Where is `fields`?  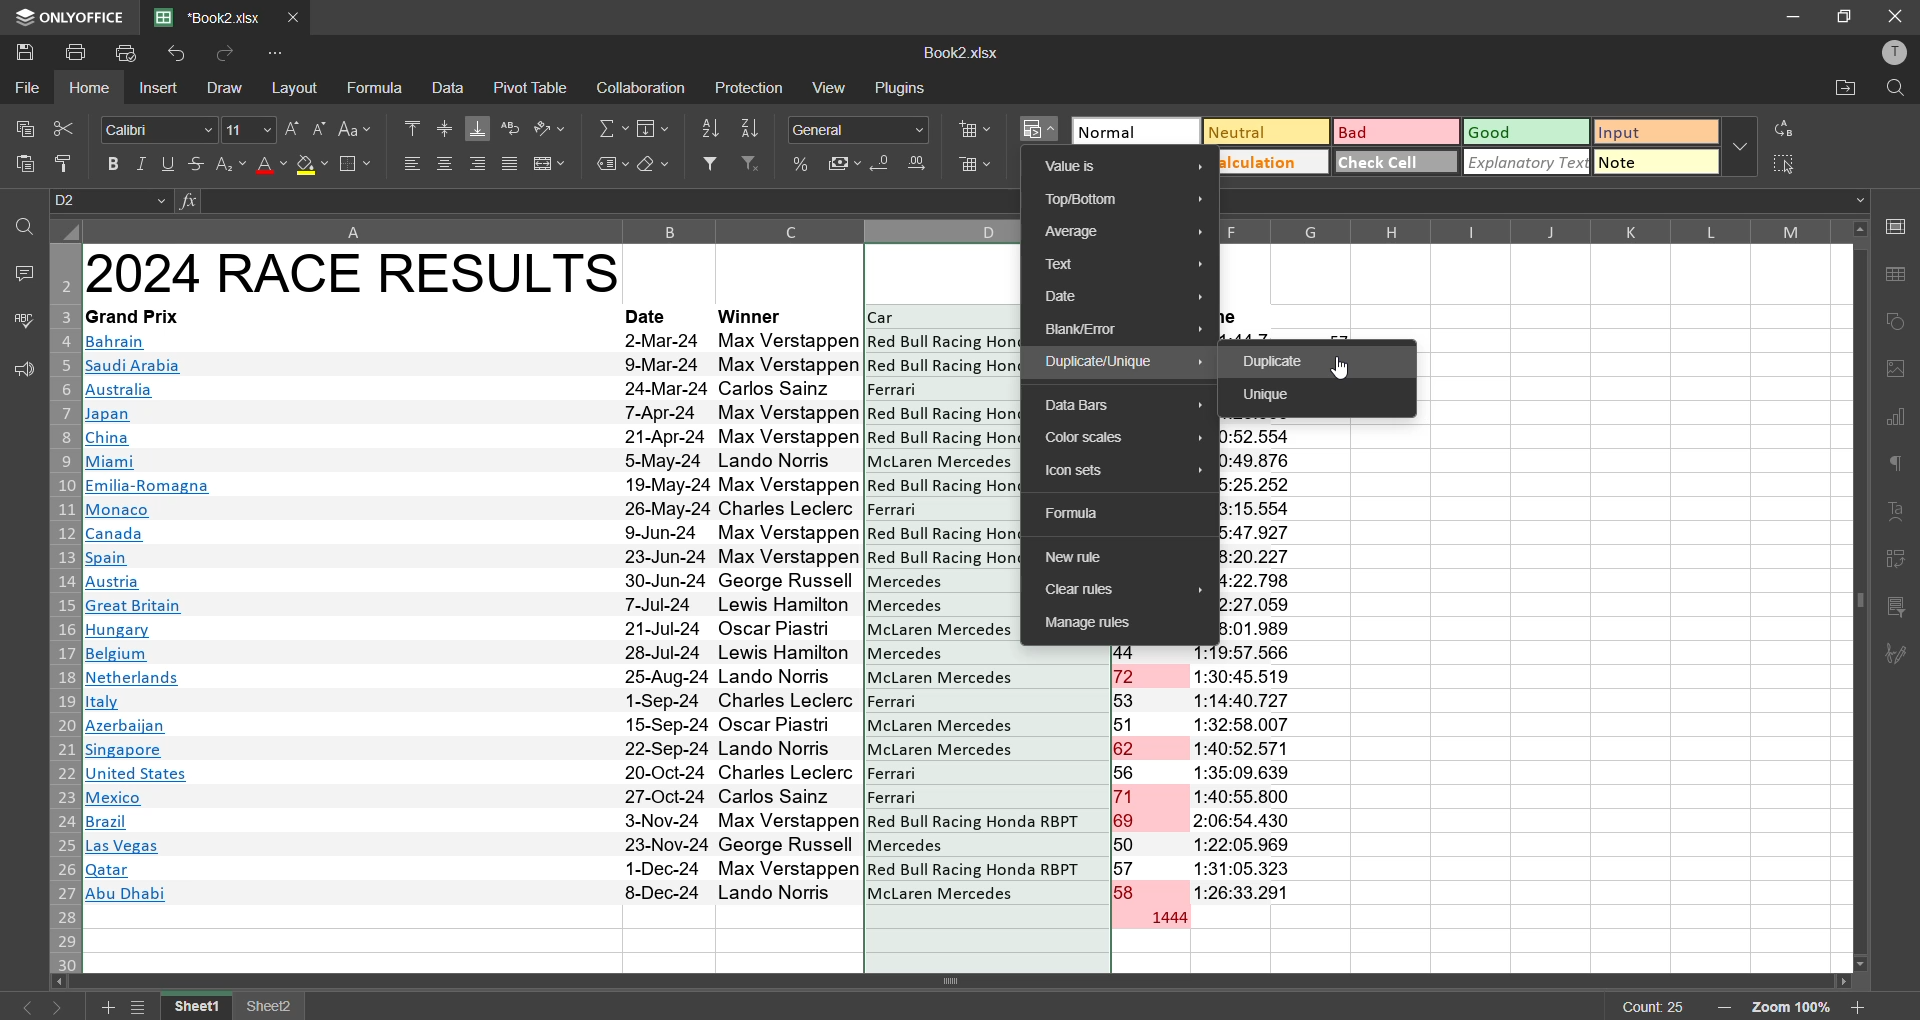 fields is located at coordinates (656, 128).